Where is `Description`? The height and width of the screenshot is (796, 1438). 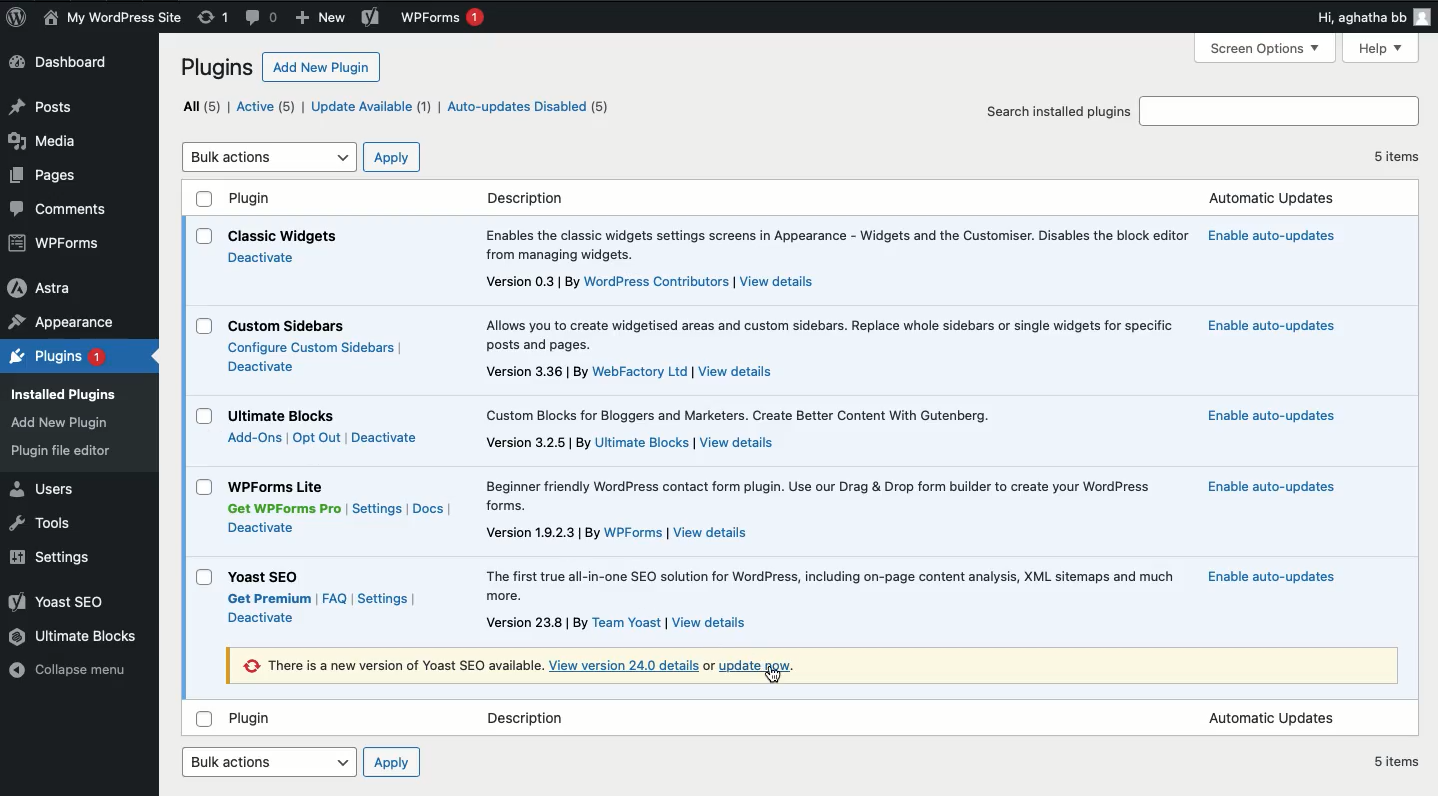
Description is located at coordinates (739, 416).